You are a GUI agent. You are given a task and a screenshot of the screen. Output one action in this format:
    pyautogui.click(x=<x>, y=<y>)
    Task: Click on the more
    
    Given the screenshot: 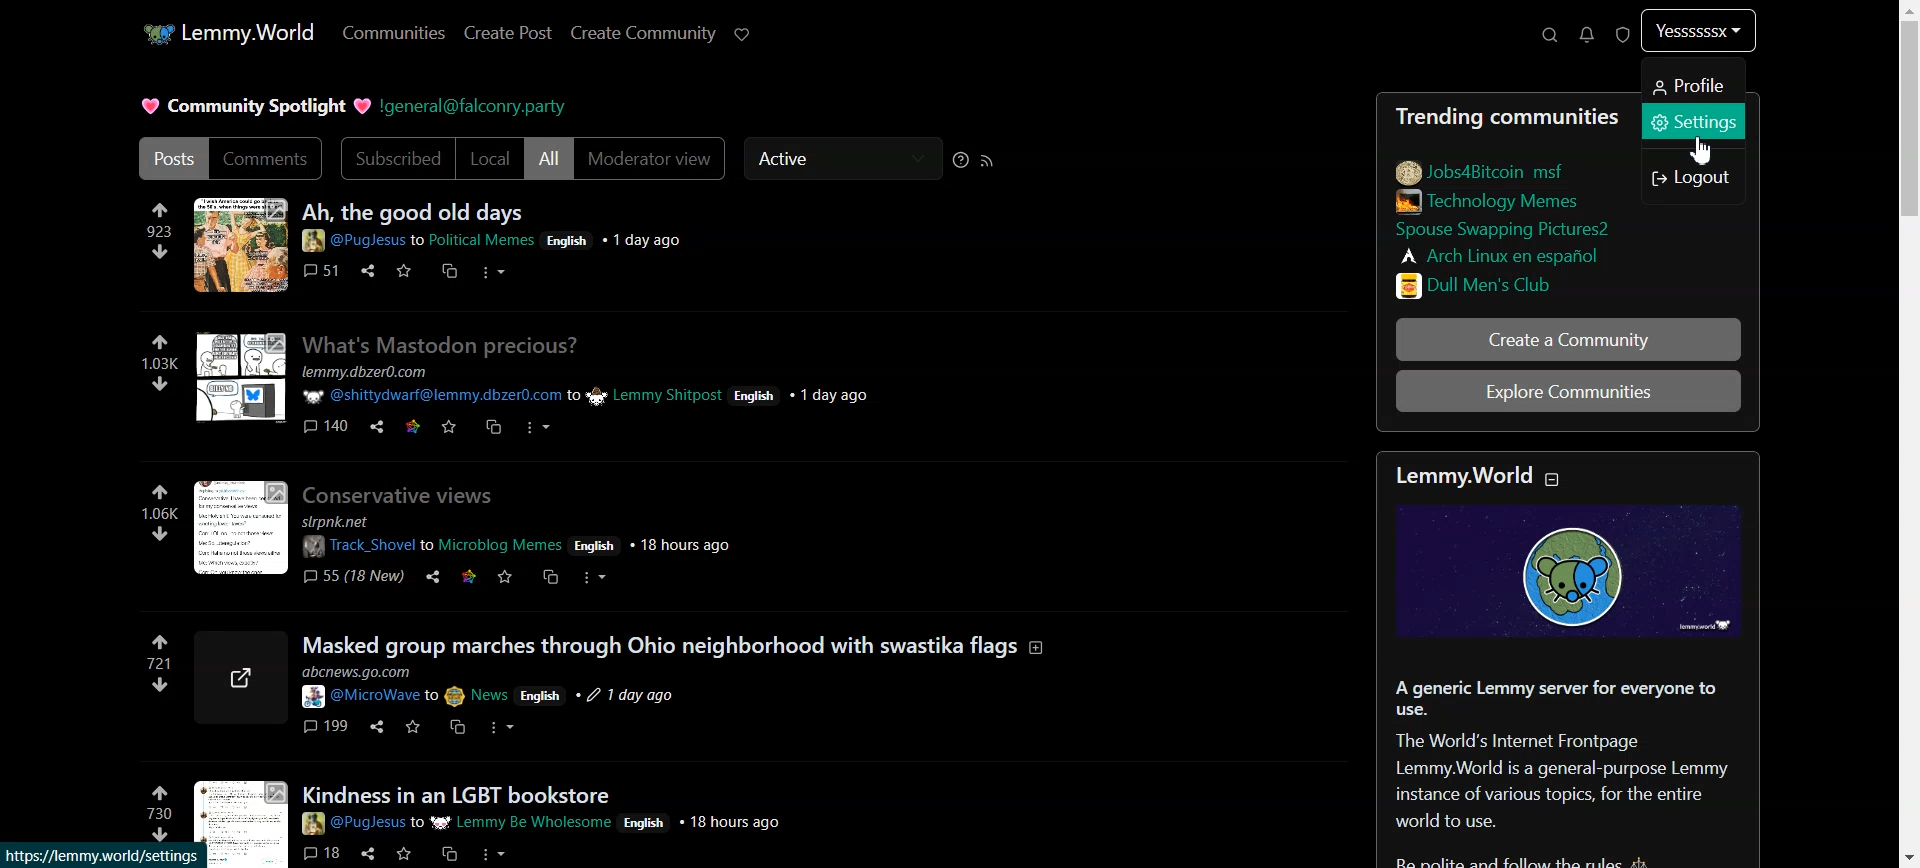 What is the action you would take?
    pyautogui.click(x=593, y=580)
    